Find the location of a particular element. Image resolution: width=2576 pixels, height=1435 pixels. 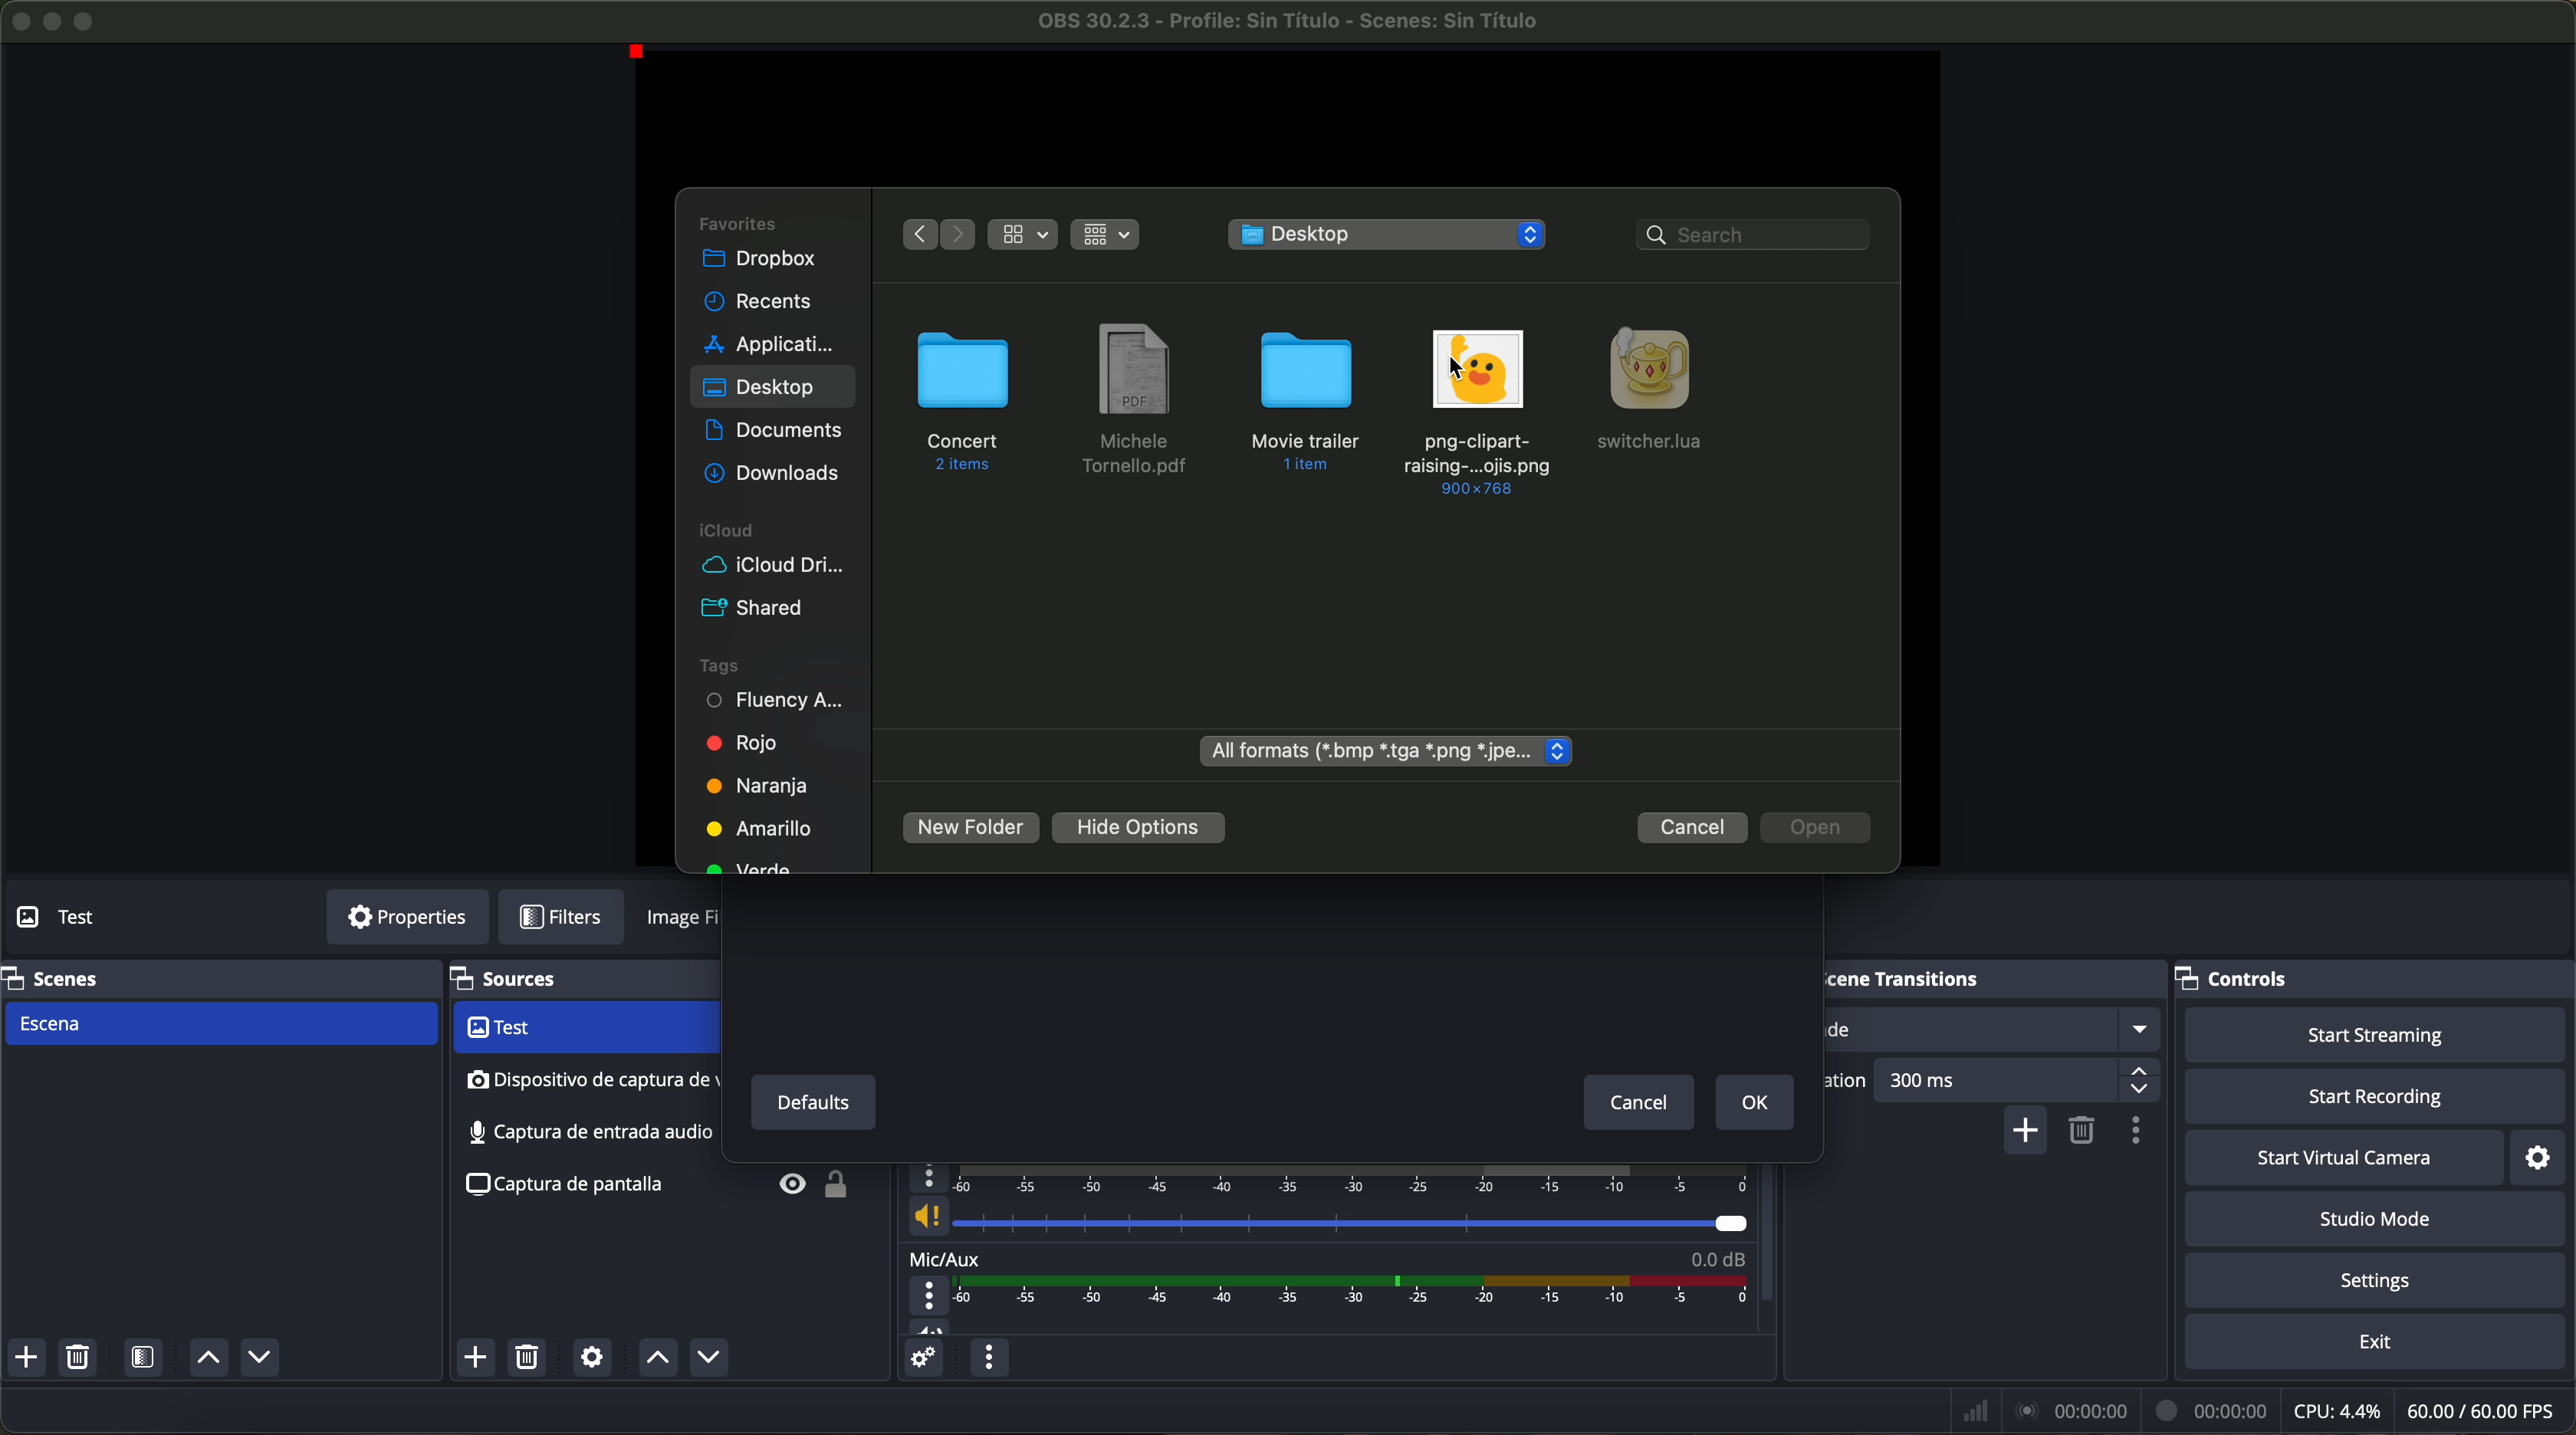

move source up is located at coordinates (657, 1358).